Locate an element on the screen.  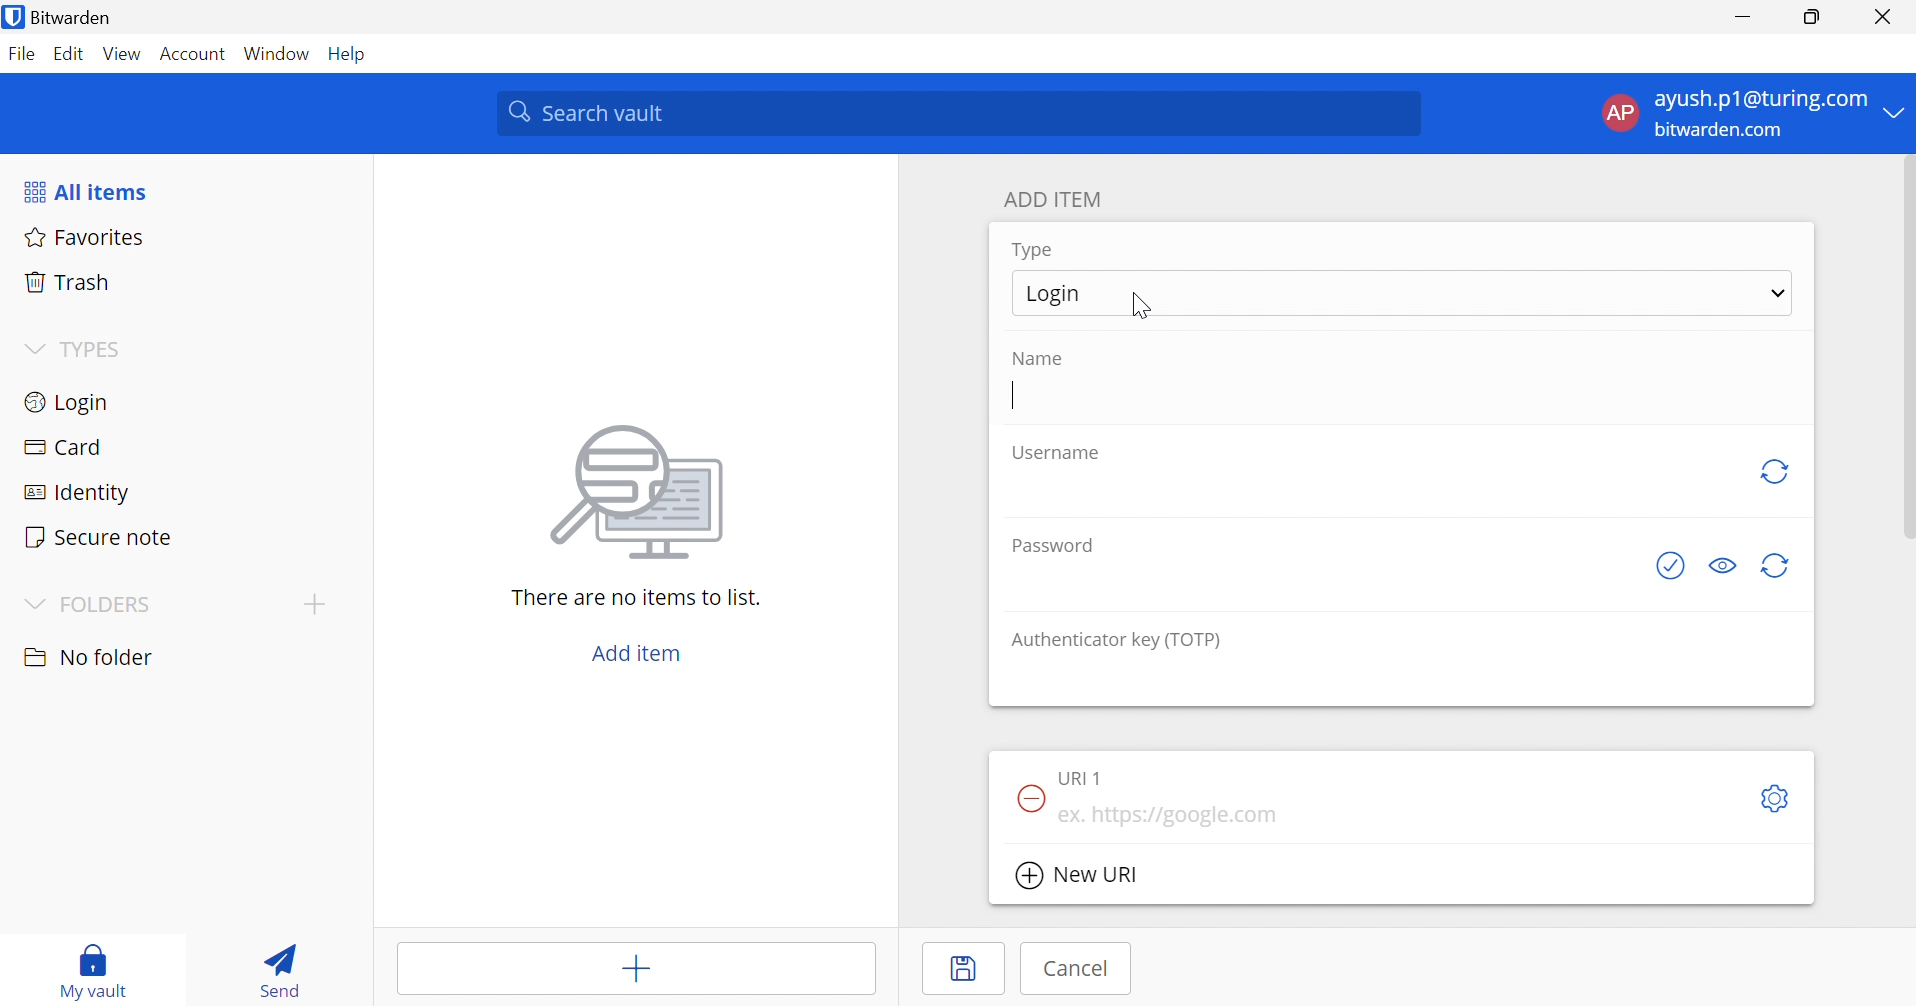
Remove is located at coordinates (1027, 798).